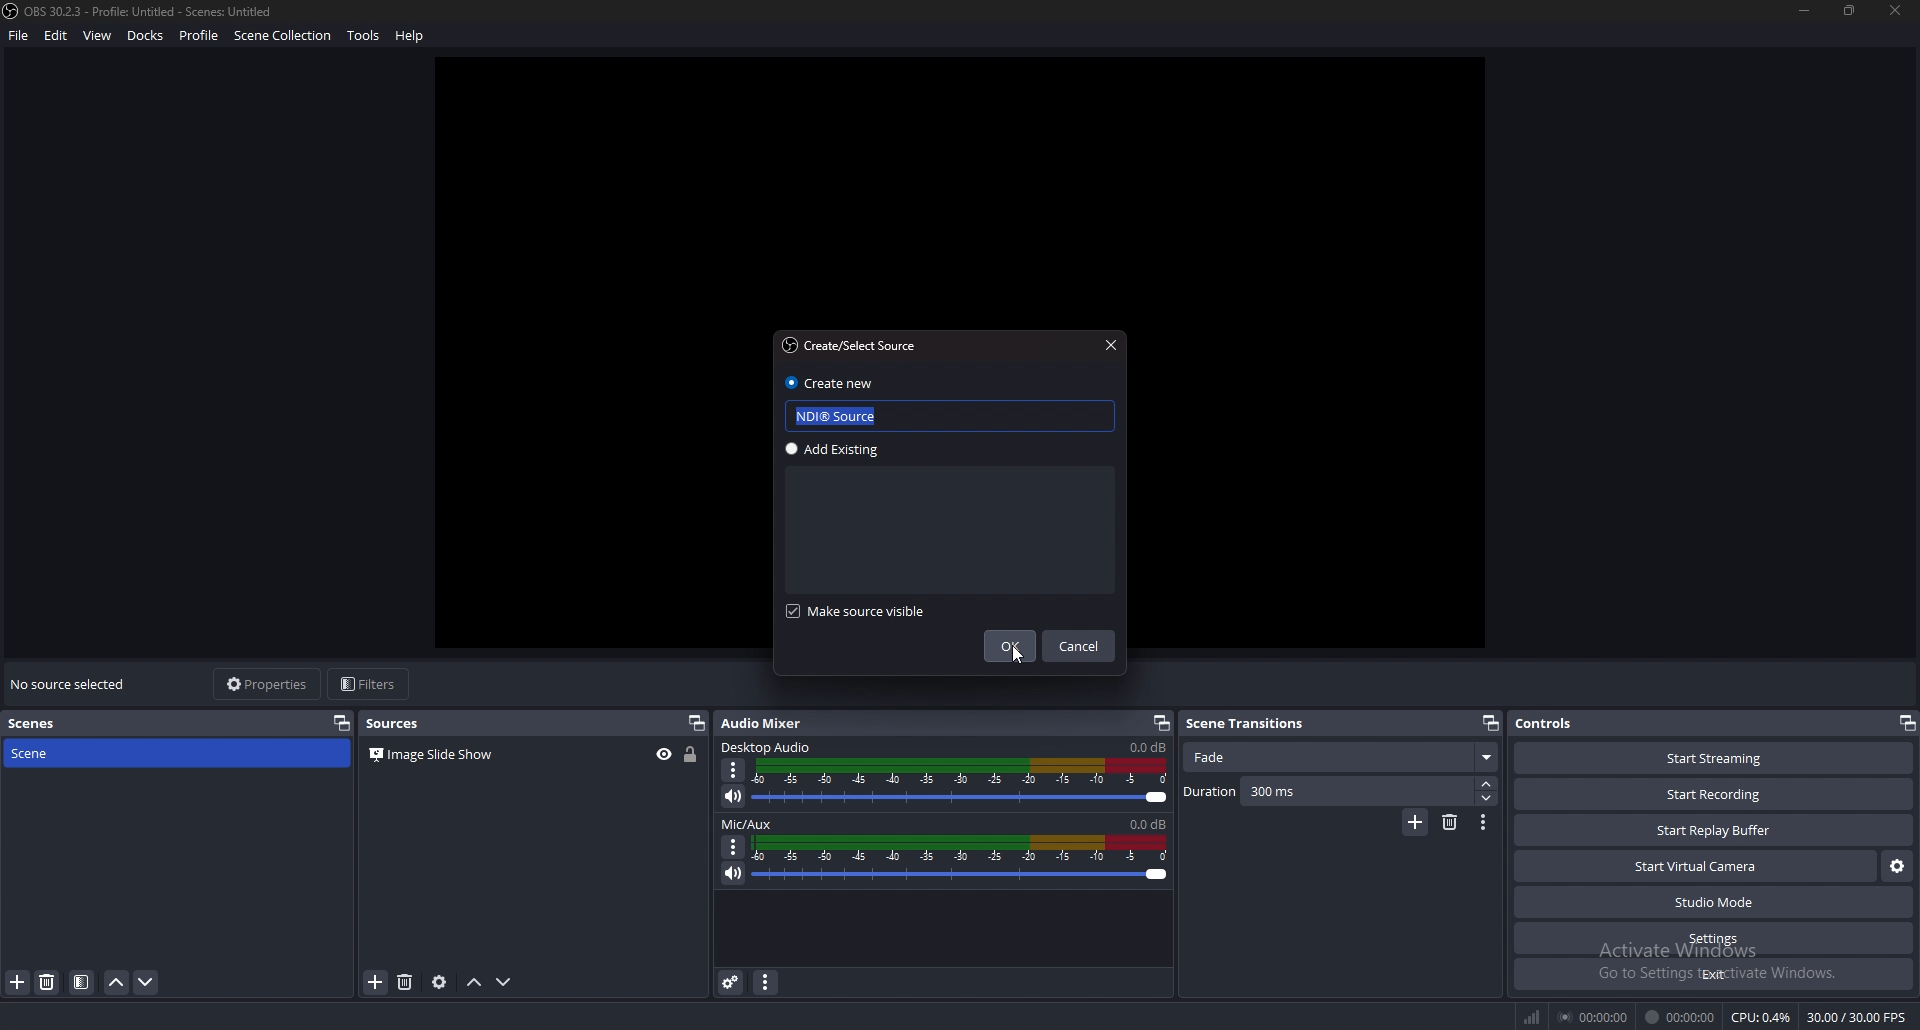  I want to click on add transition, so click(1416, 822).